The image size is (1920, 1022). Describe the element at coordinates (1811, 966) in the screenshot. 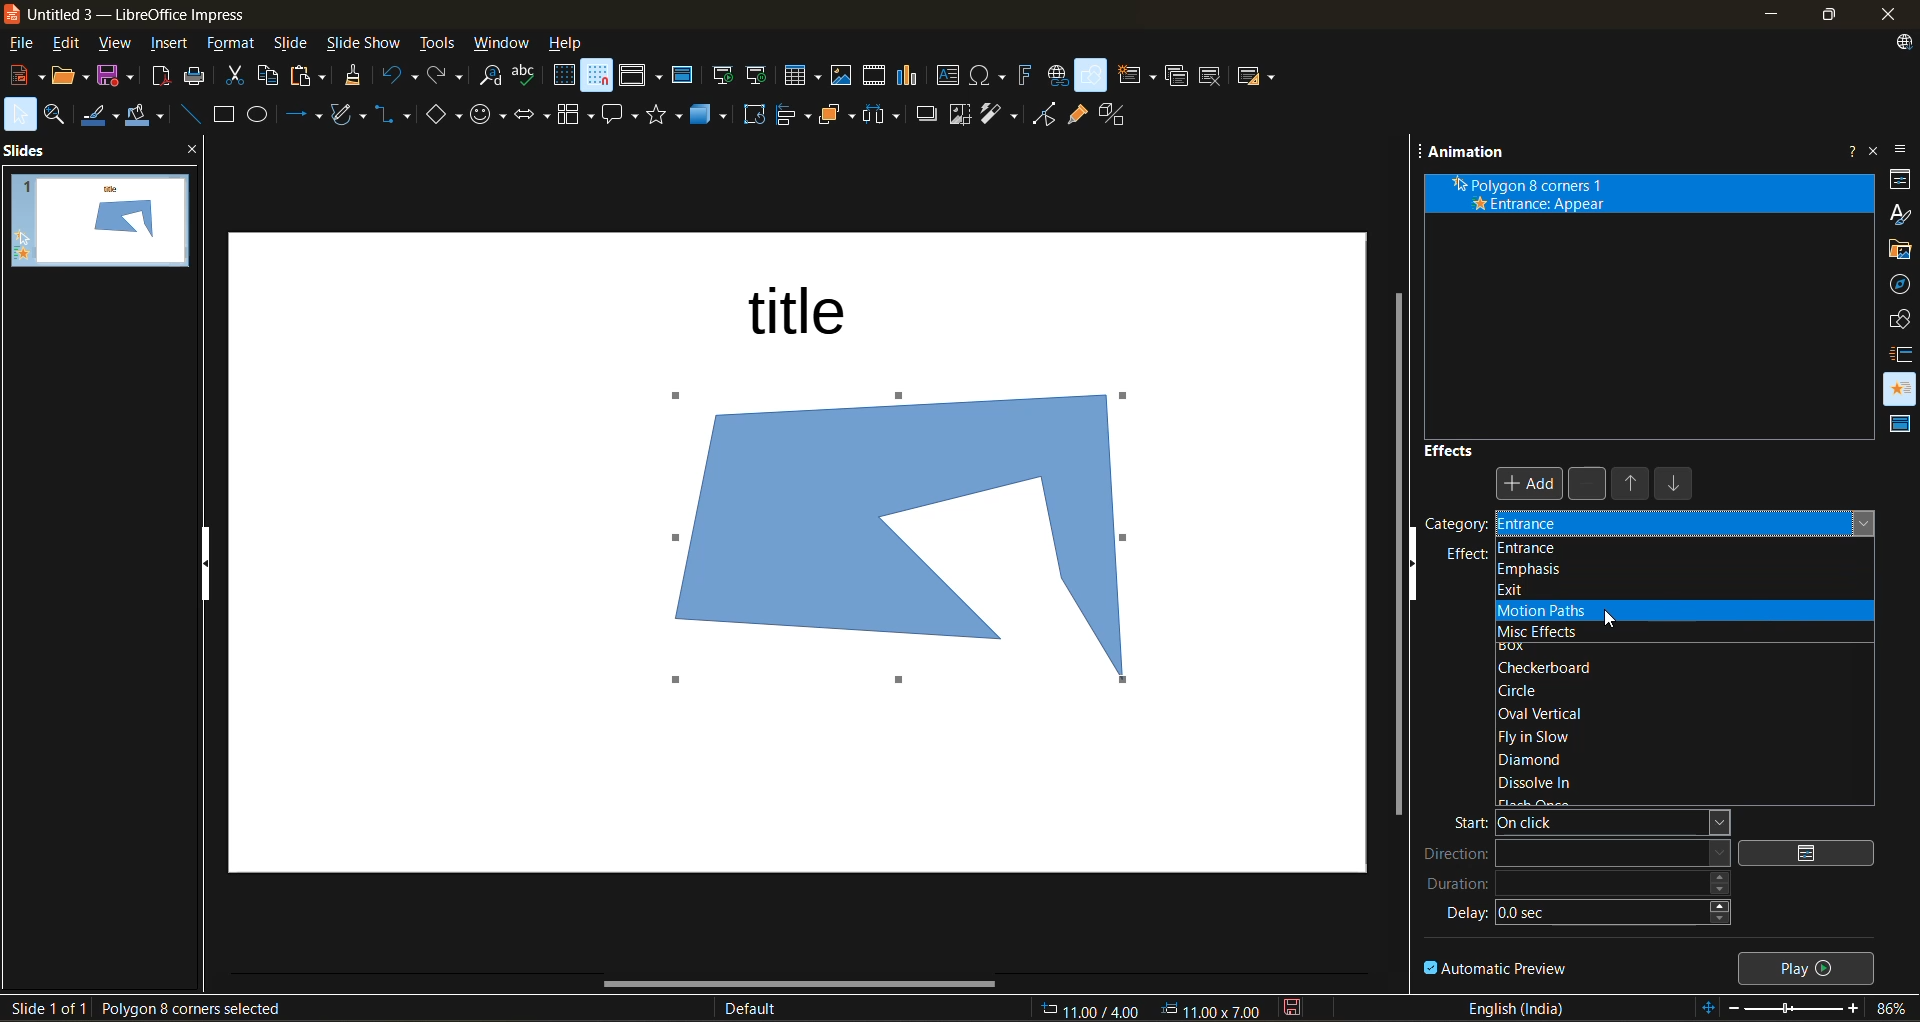

I see `play` at that location.